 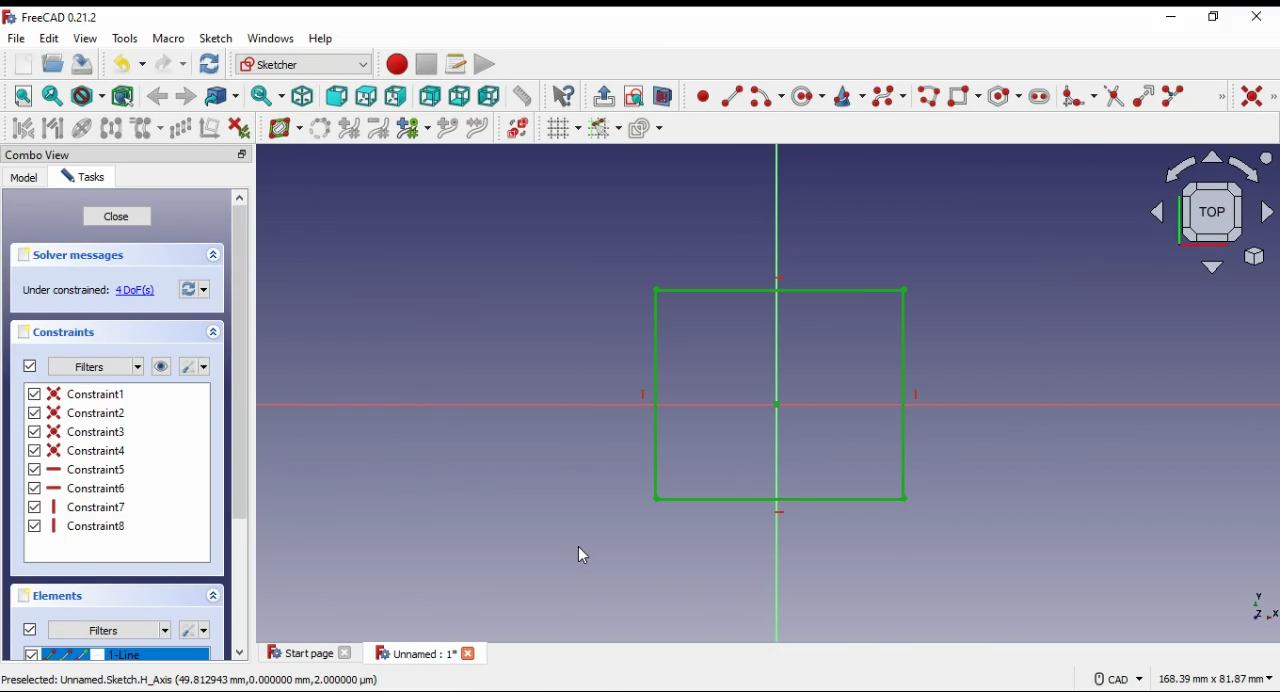 What do you see at coordinates (336, 96) in the screenshot?
I see `front` at bounding box center [336, 96].